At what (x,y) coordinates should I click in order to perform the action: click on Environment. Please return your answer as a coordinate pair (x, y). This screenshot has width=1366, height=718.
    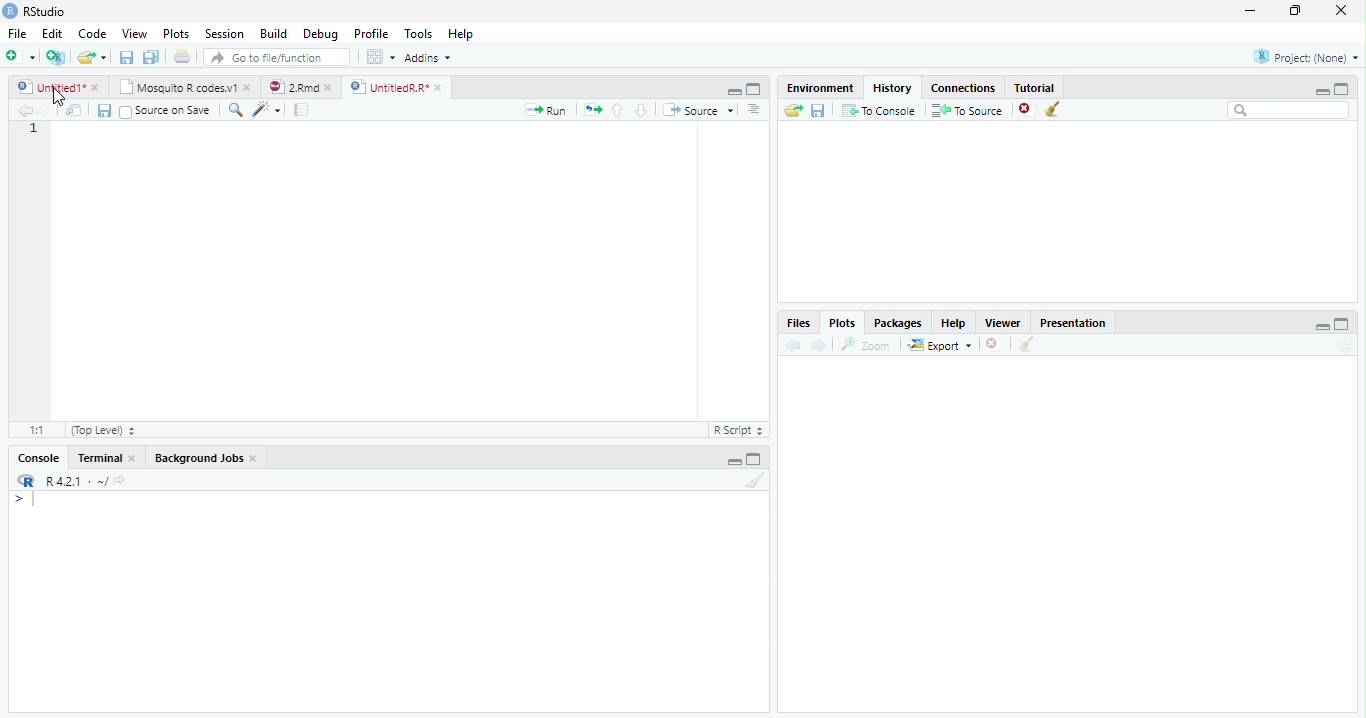
    Looking at the image, I should click on (820, 88).